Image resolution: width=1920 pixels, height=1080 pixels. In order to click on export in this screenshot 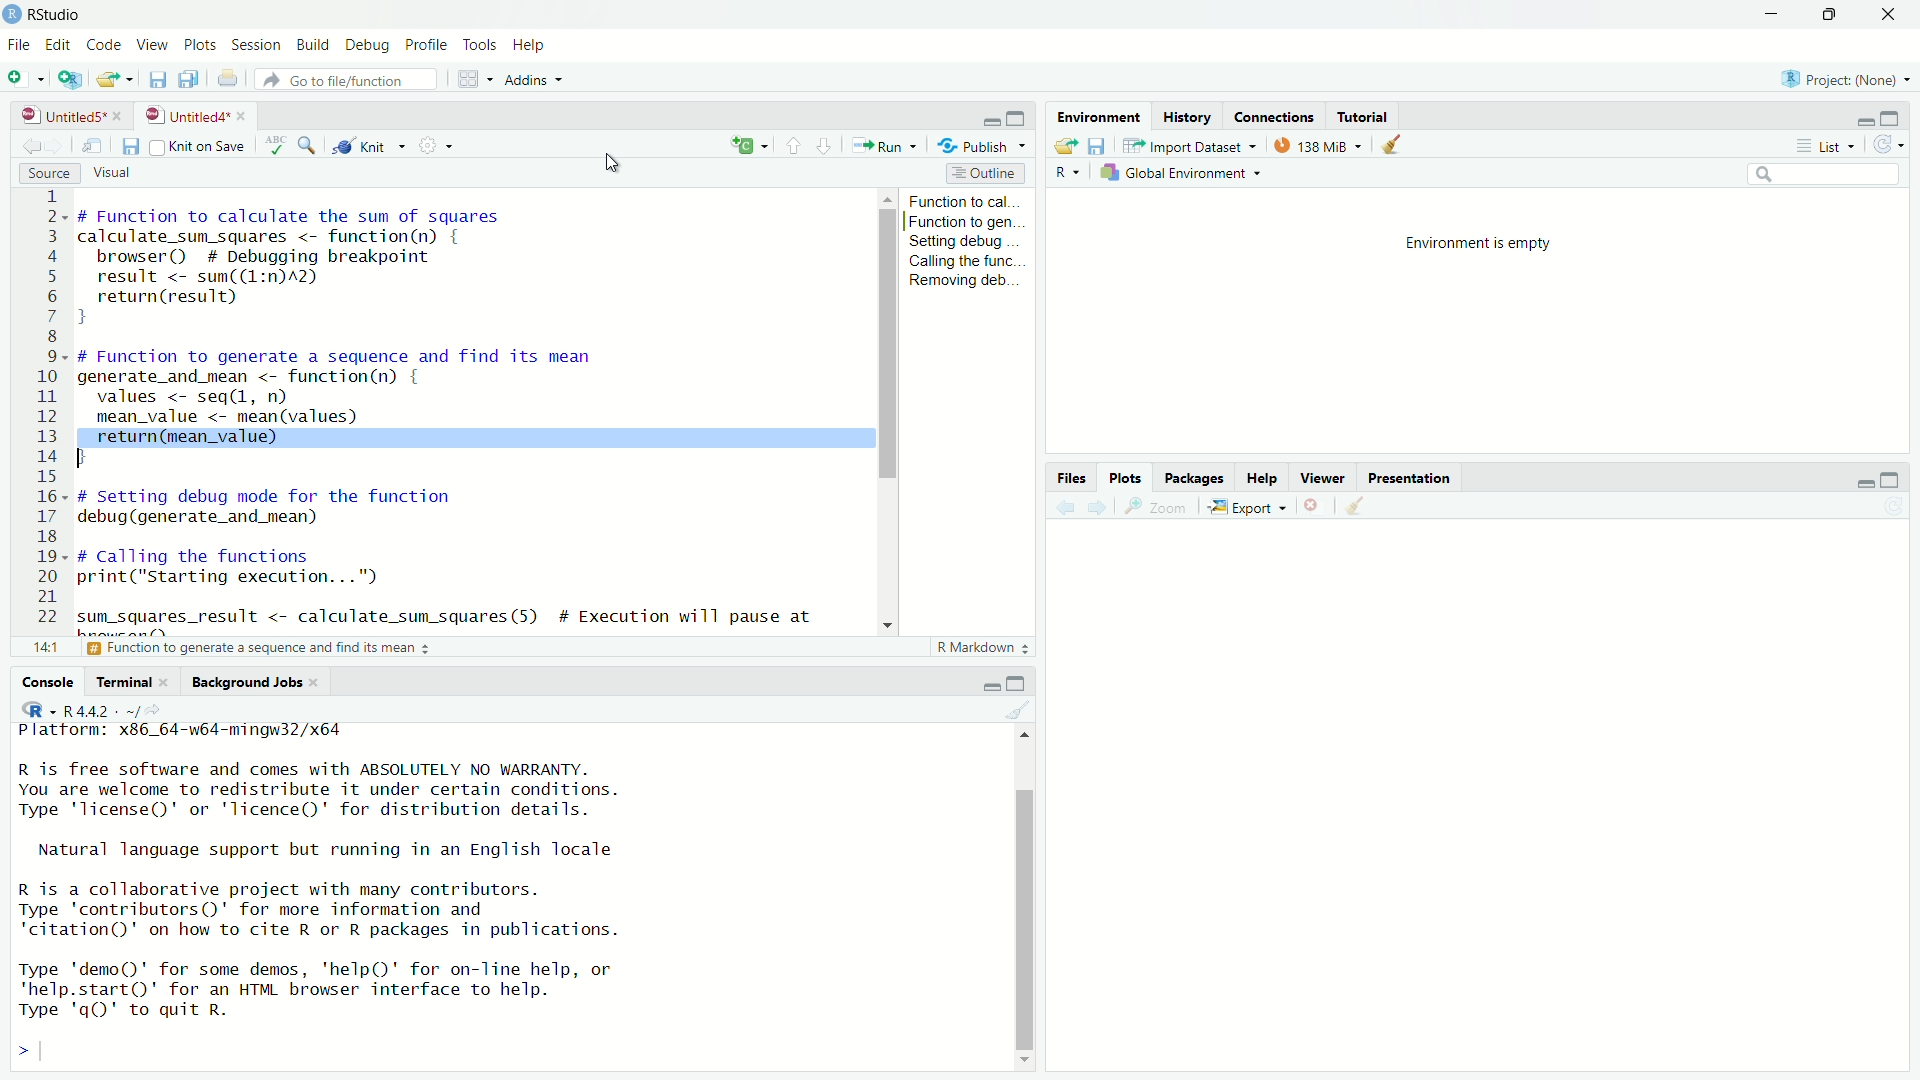, I will do `click(1248, 508)`.